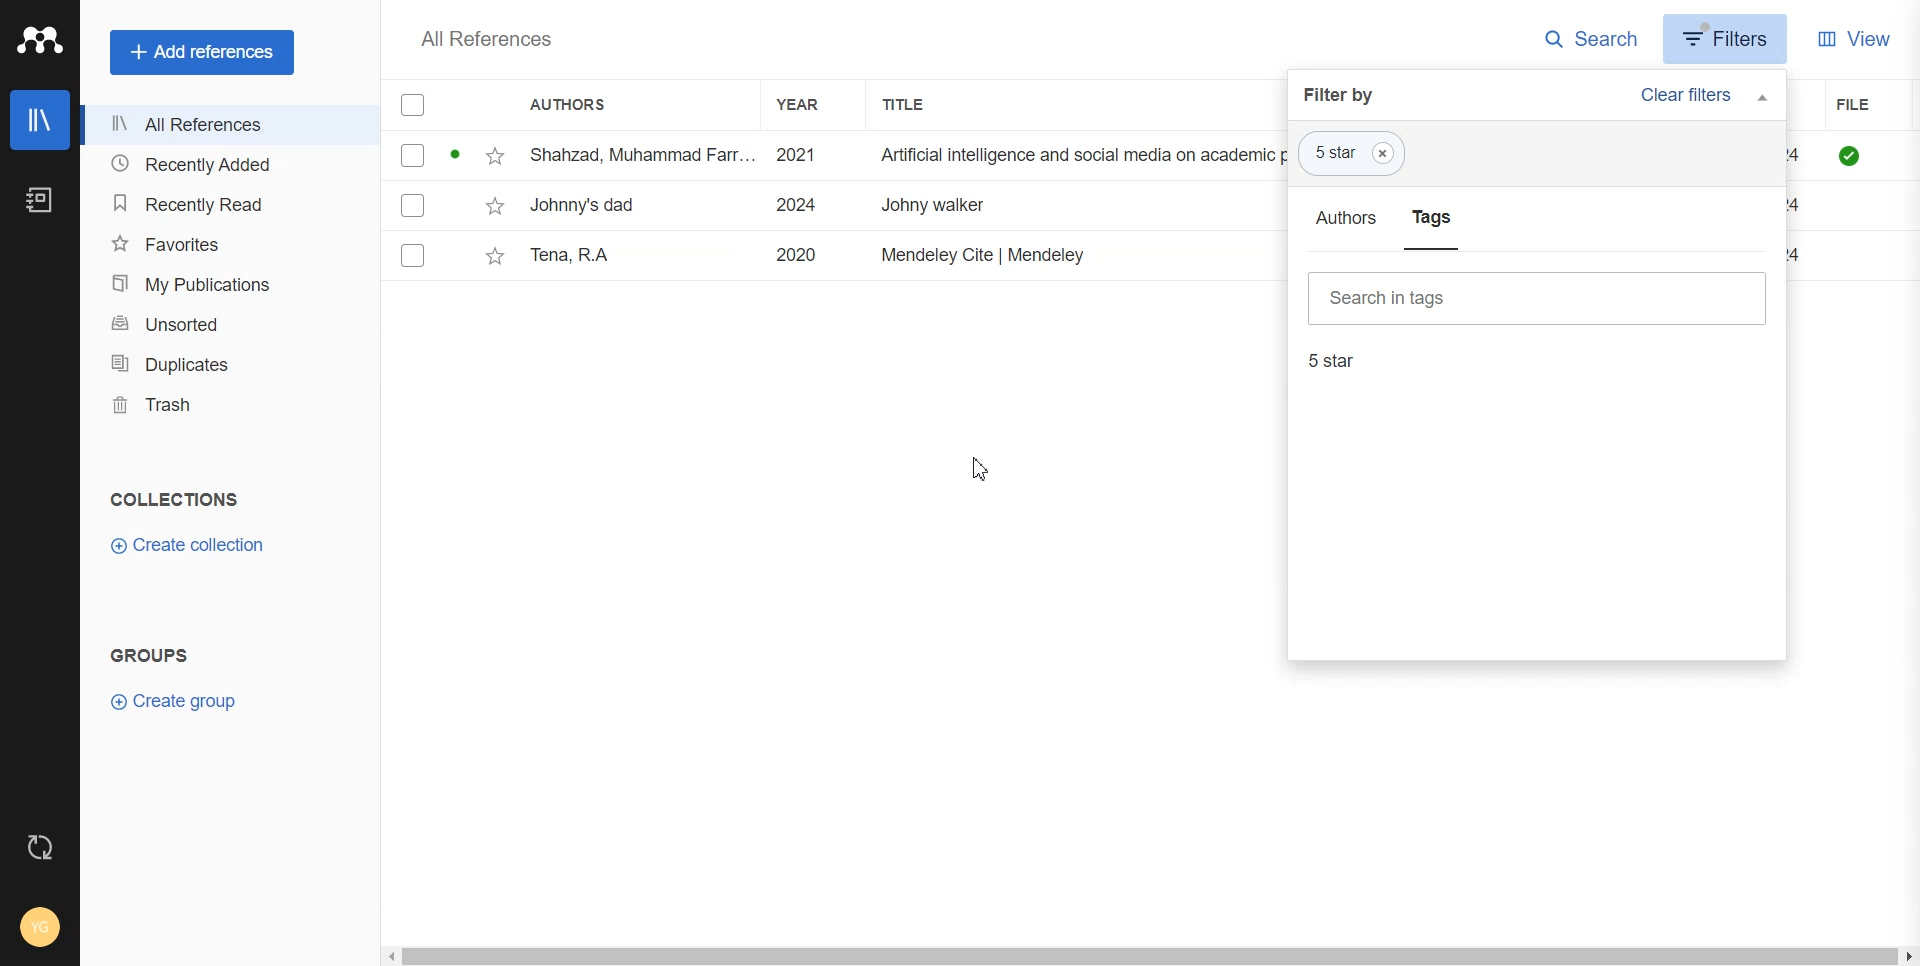 This screenshot has height=966, width=1920. What do you see at coordinates (1346, 95) in the screenshot?
I see `Filter by` at bounding box center [1346, 95].